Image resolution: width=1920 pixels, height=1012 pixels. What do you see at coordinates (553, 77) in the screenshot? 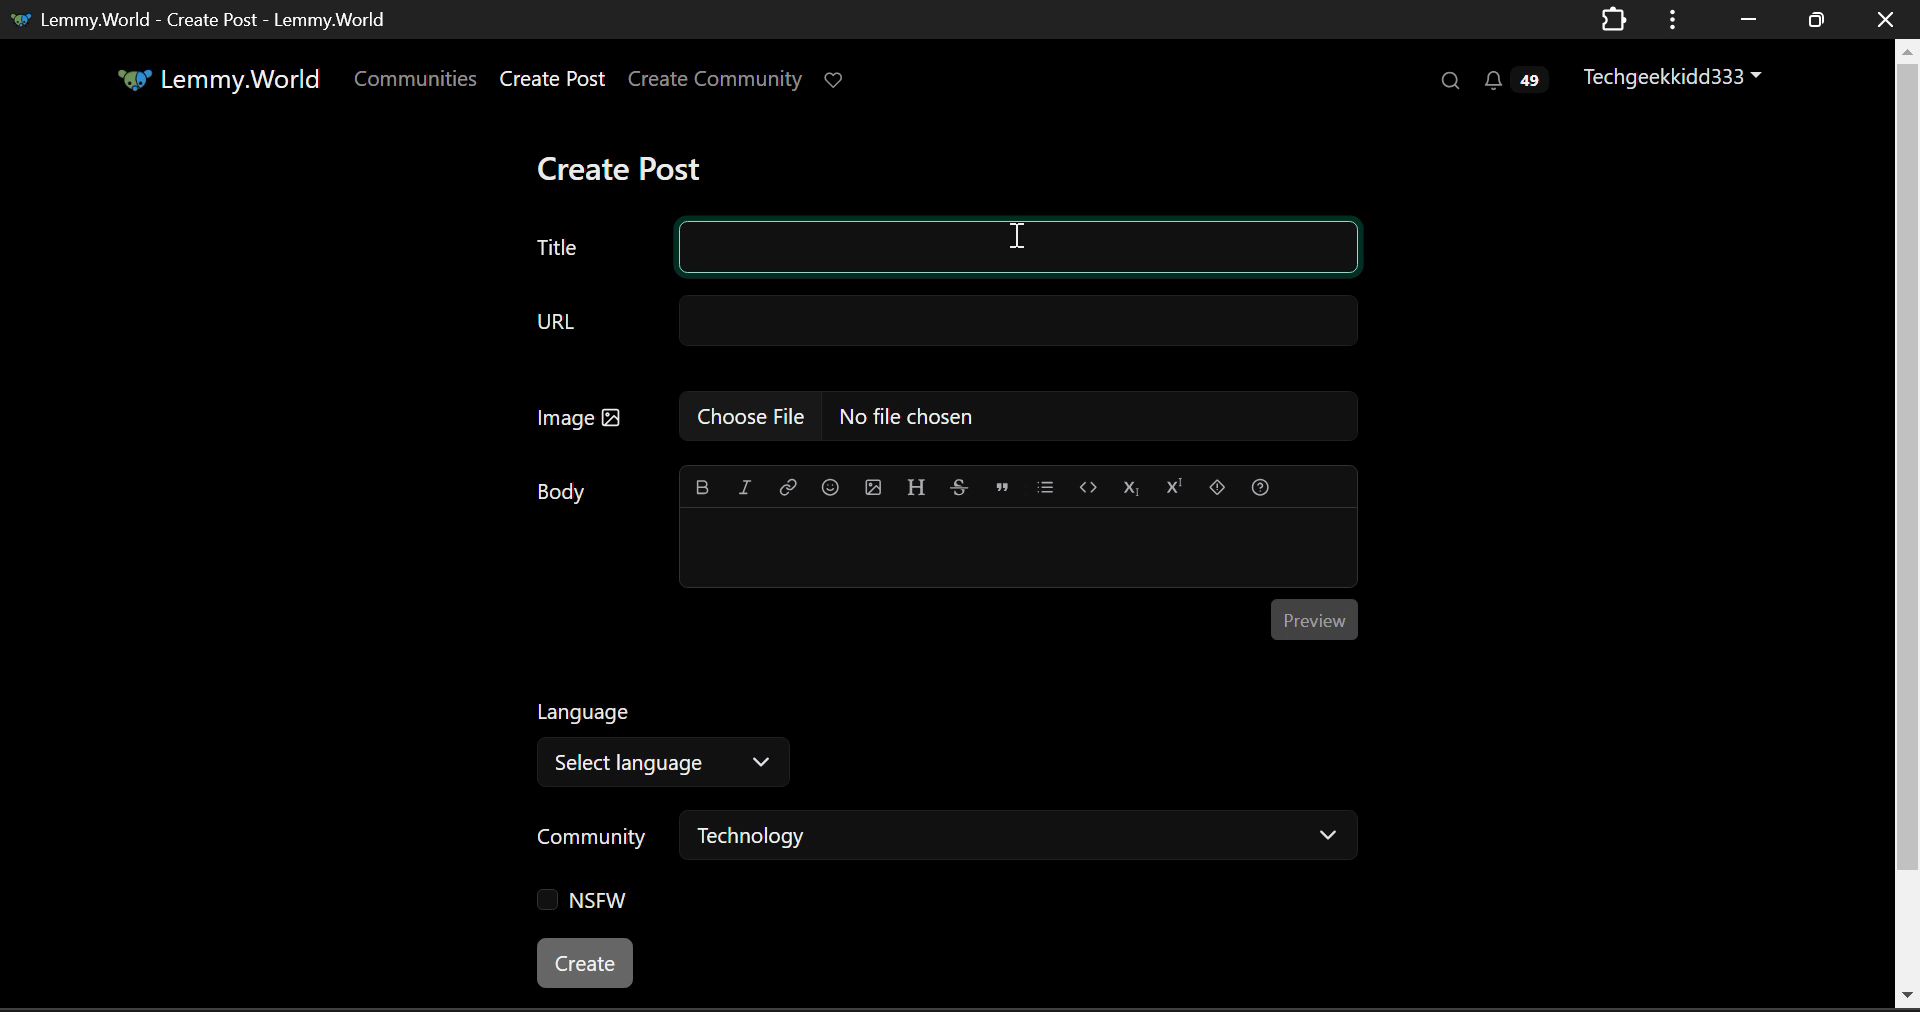
I see `Create Post Page Link` at bounding box center [553, 77].